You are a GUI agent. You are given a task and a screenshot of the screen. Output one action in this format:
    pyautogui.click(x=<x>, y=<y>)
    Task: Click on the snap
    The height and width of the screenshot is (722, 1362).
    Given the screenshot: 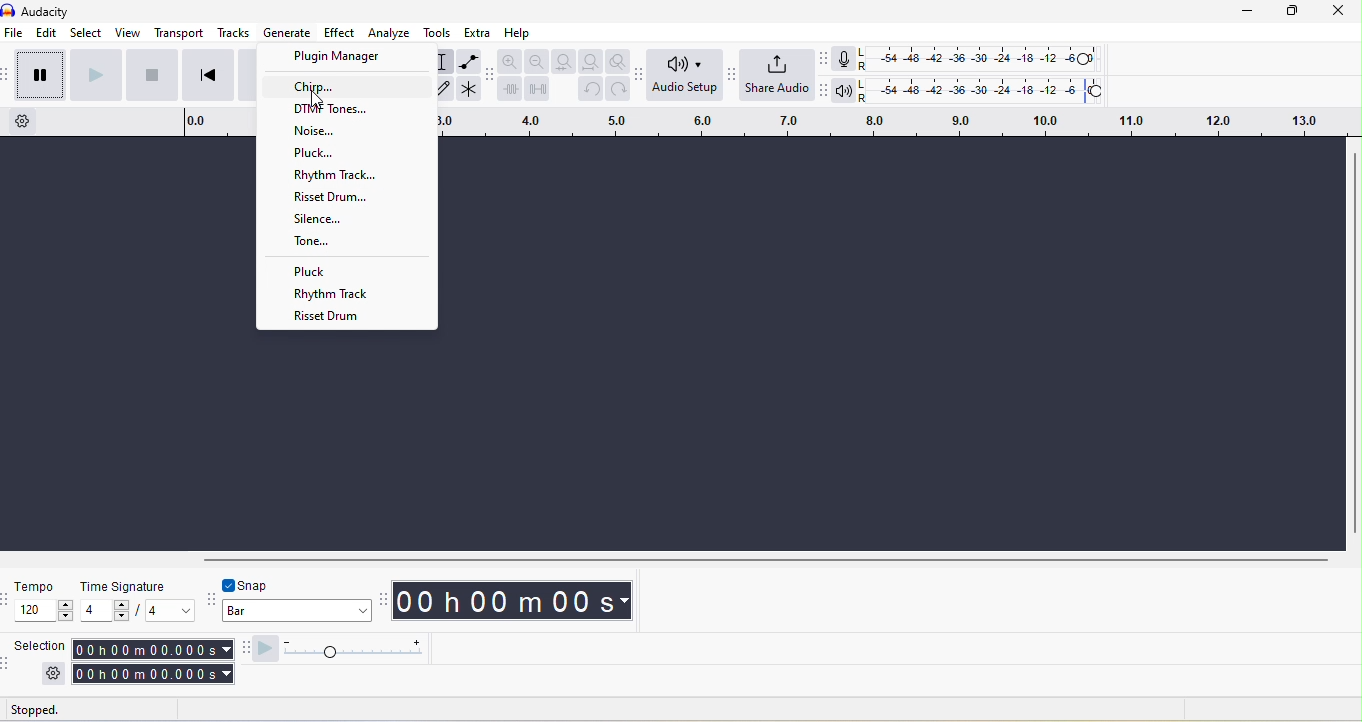 What is the action you would take?
    pyautogui.click(x=264, y=584)
    